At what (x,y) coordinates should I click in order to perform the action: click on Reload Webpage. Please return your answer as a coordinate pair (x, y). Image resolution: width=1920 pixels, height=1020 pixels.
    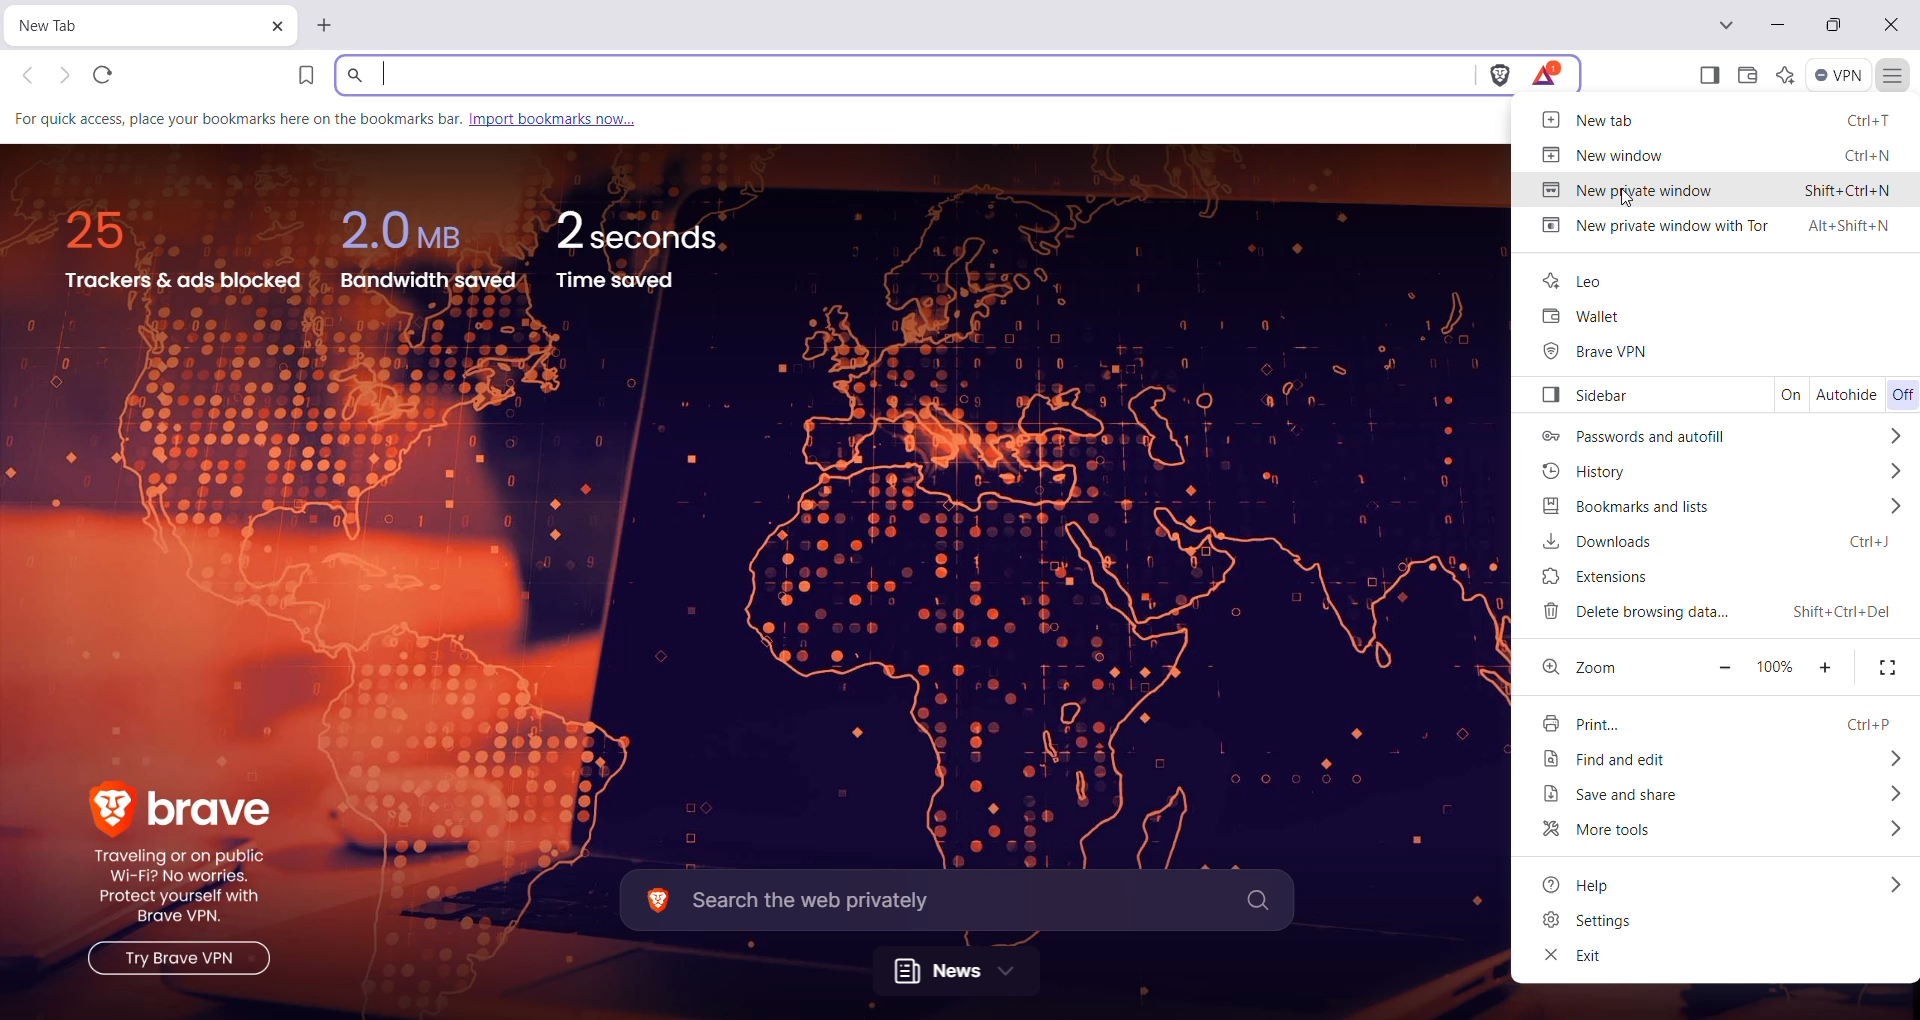
    Looking at the image, I should click on (104, 75).